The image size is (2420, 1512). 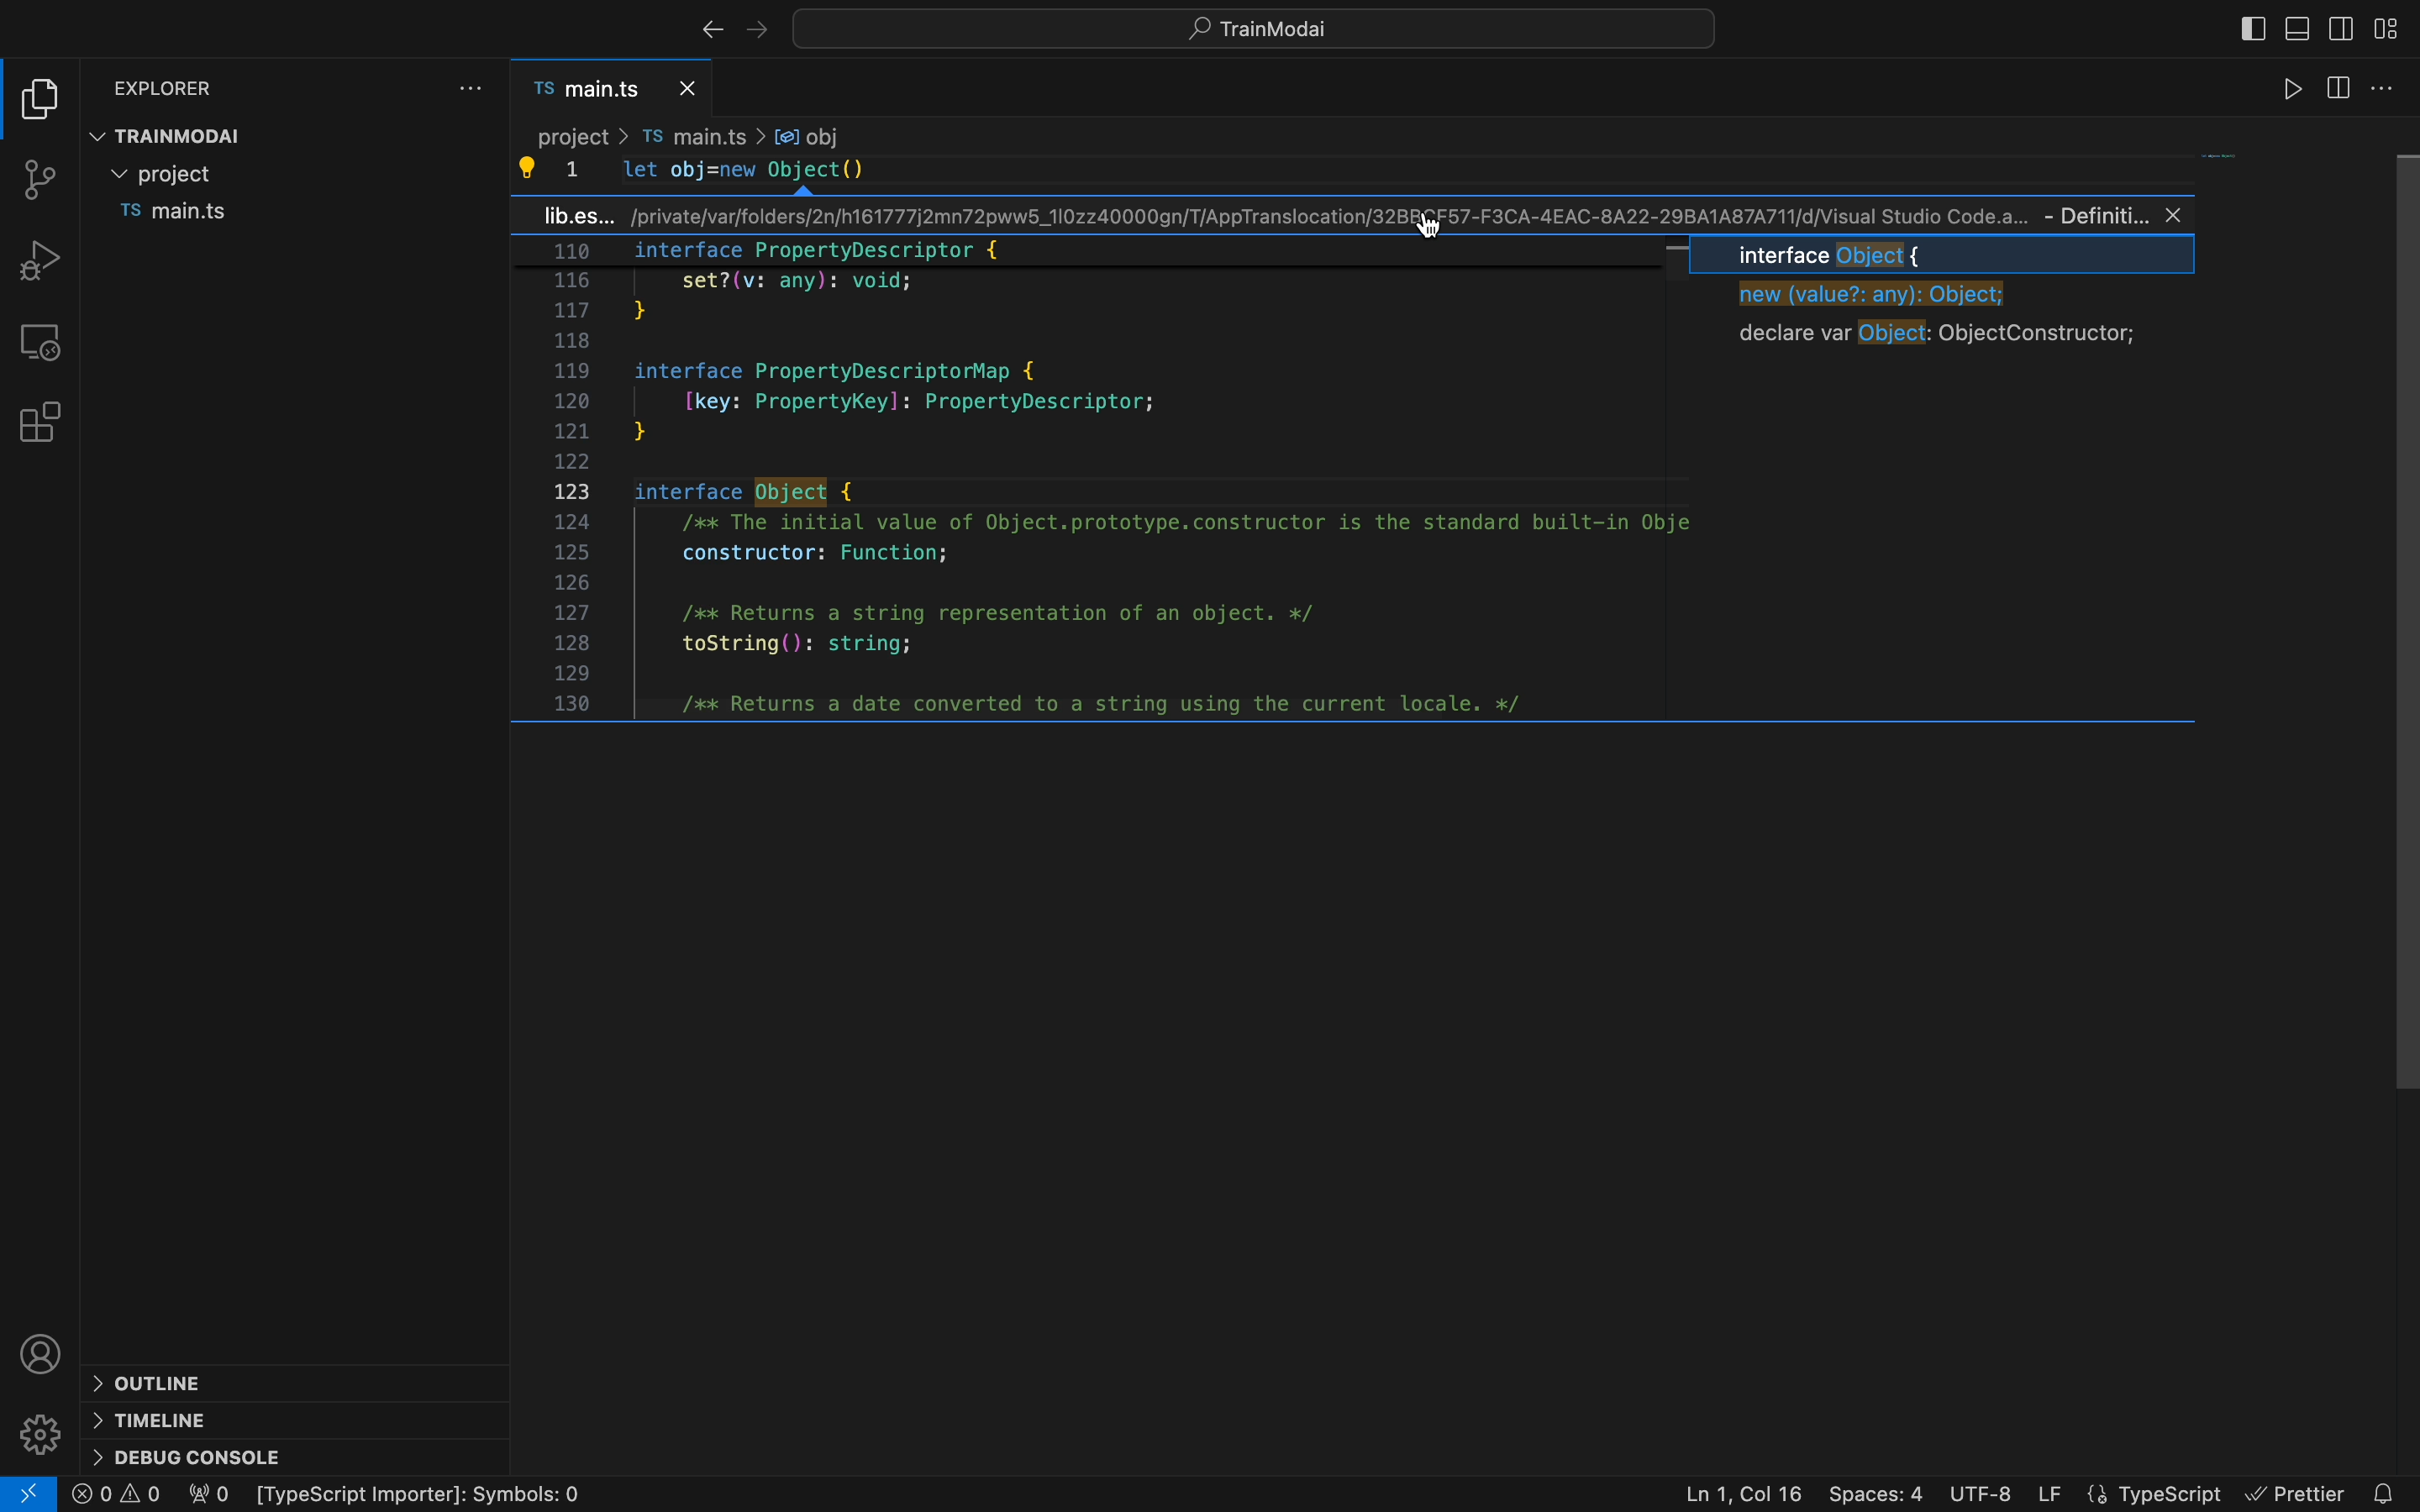 What do you see at coordinates (194, 134) in the screenshot?
I see `TRAINmodal` at bounding box center [194, 134].